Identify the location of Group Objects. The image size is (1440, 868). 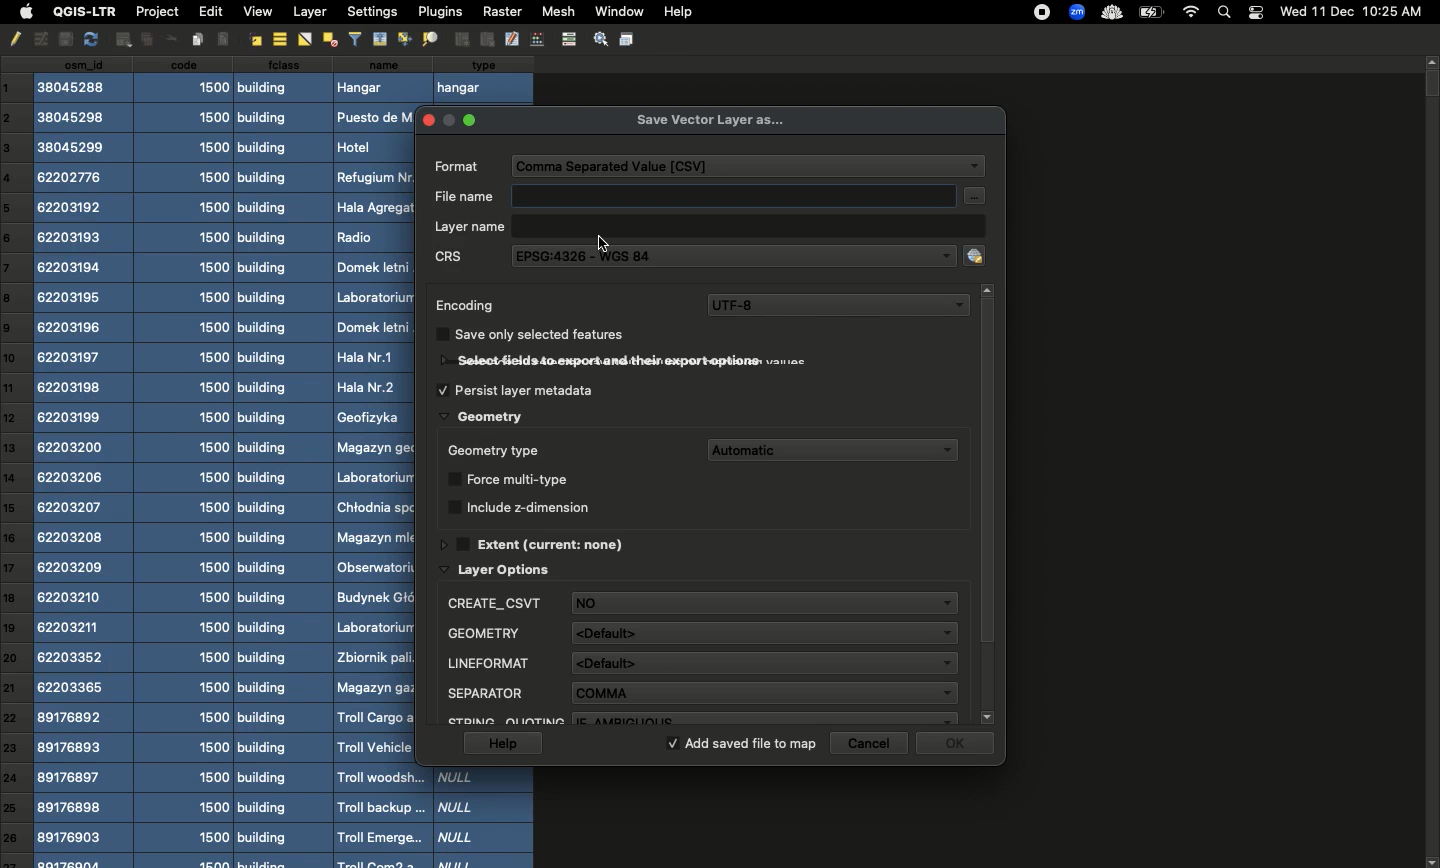
(461, 39).